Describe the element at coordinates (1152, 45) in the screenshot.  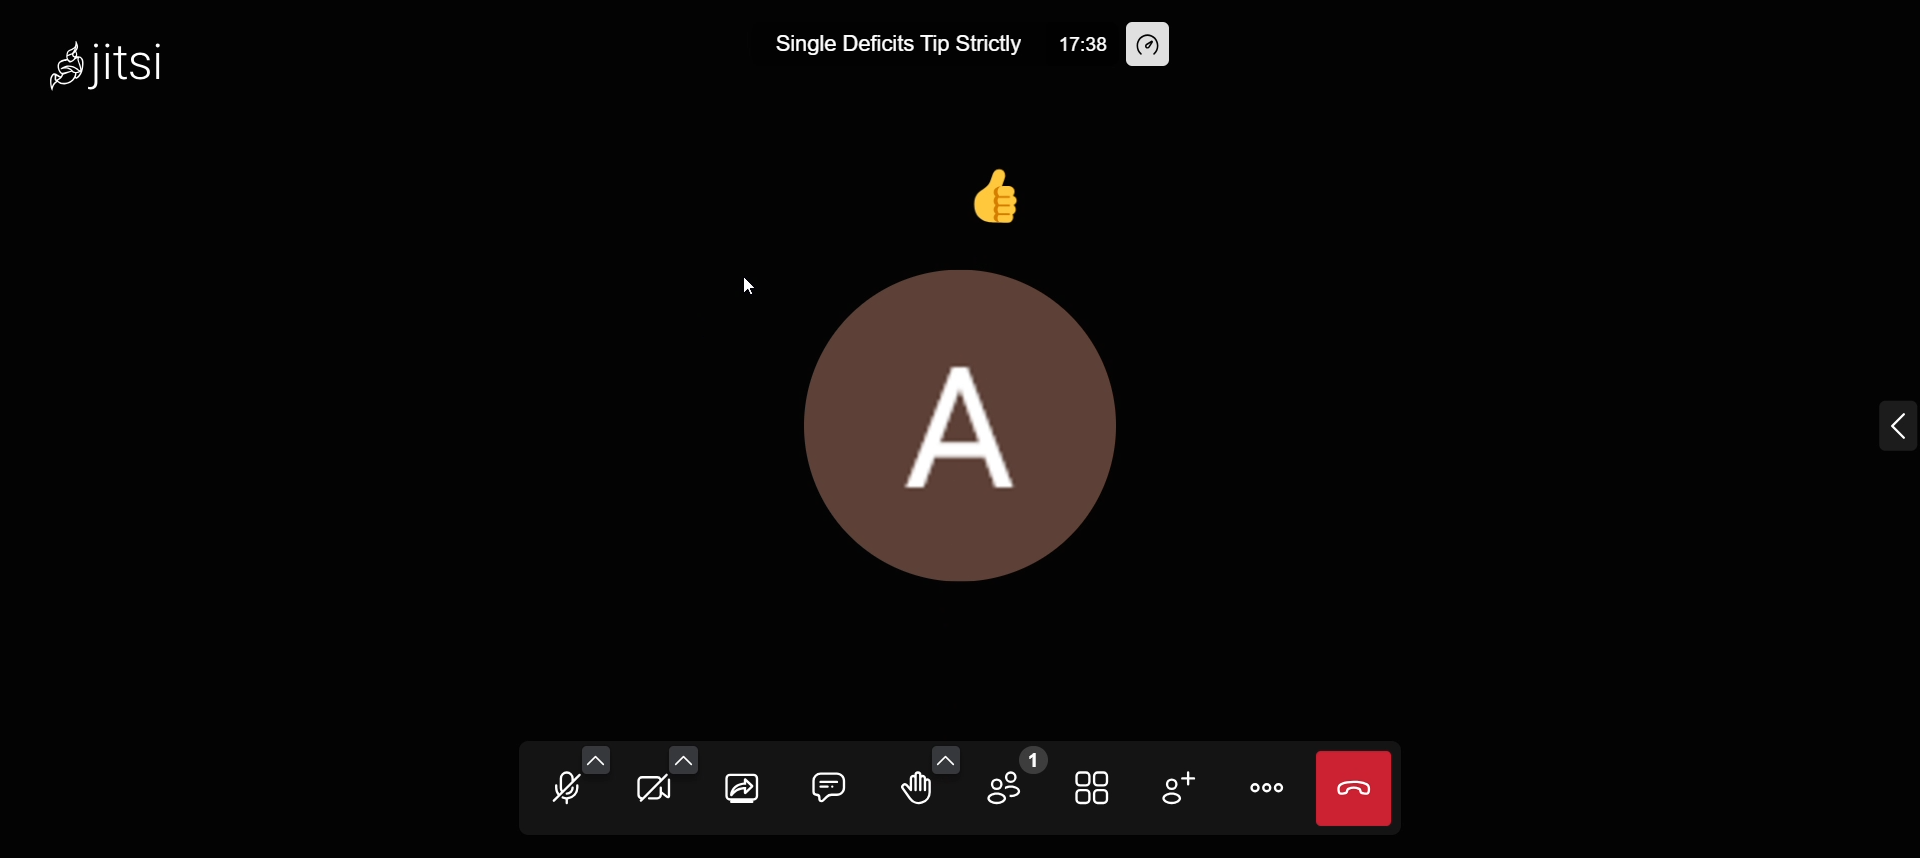
I see `Performance setting` at that location.